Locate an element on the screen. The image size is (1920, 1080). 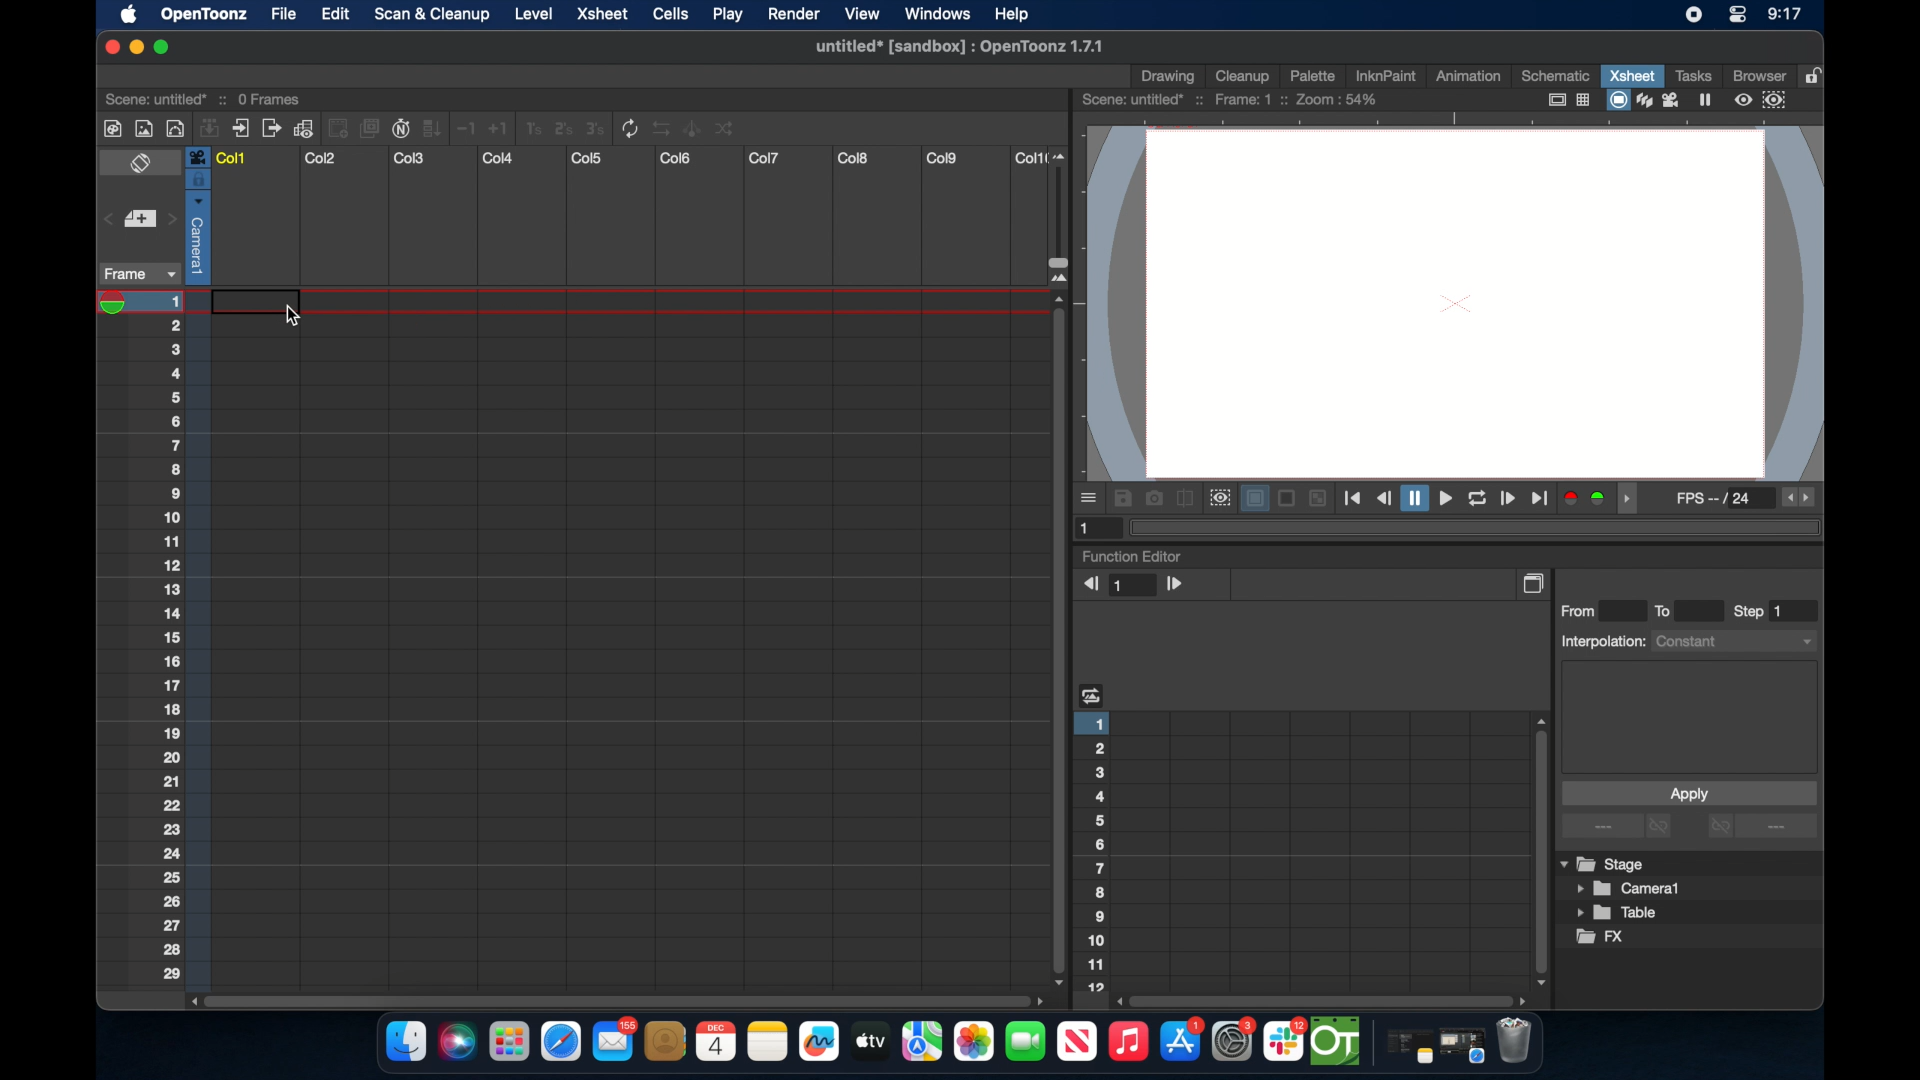
more options is located at coordinates (1762, 828).